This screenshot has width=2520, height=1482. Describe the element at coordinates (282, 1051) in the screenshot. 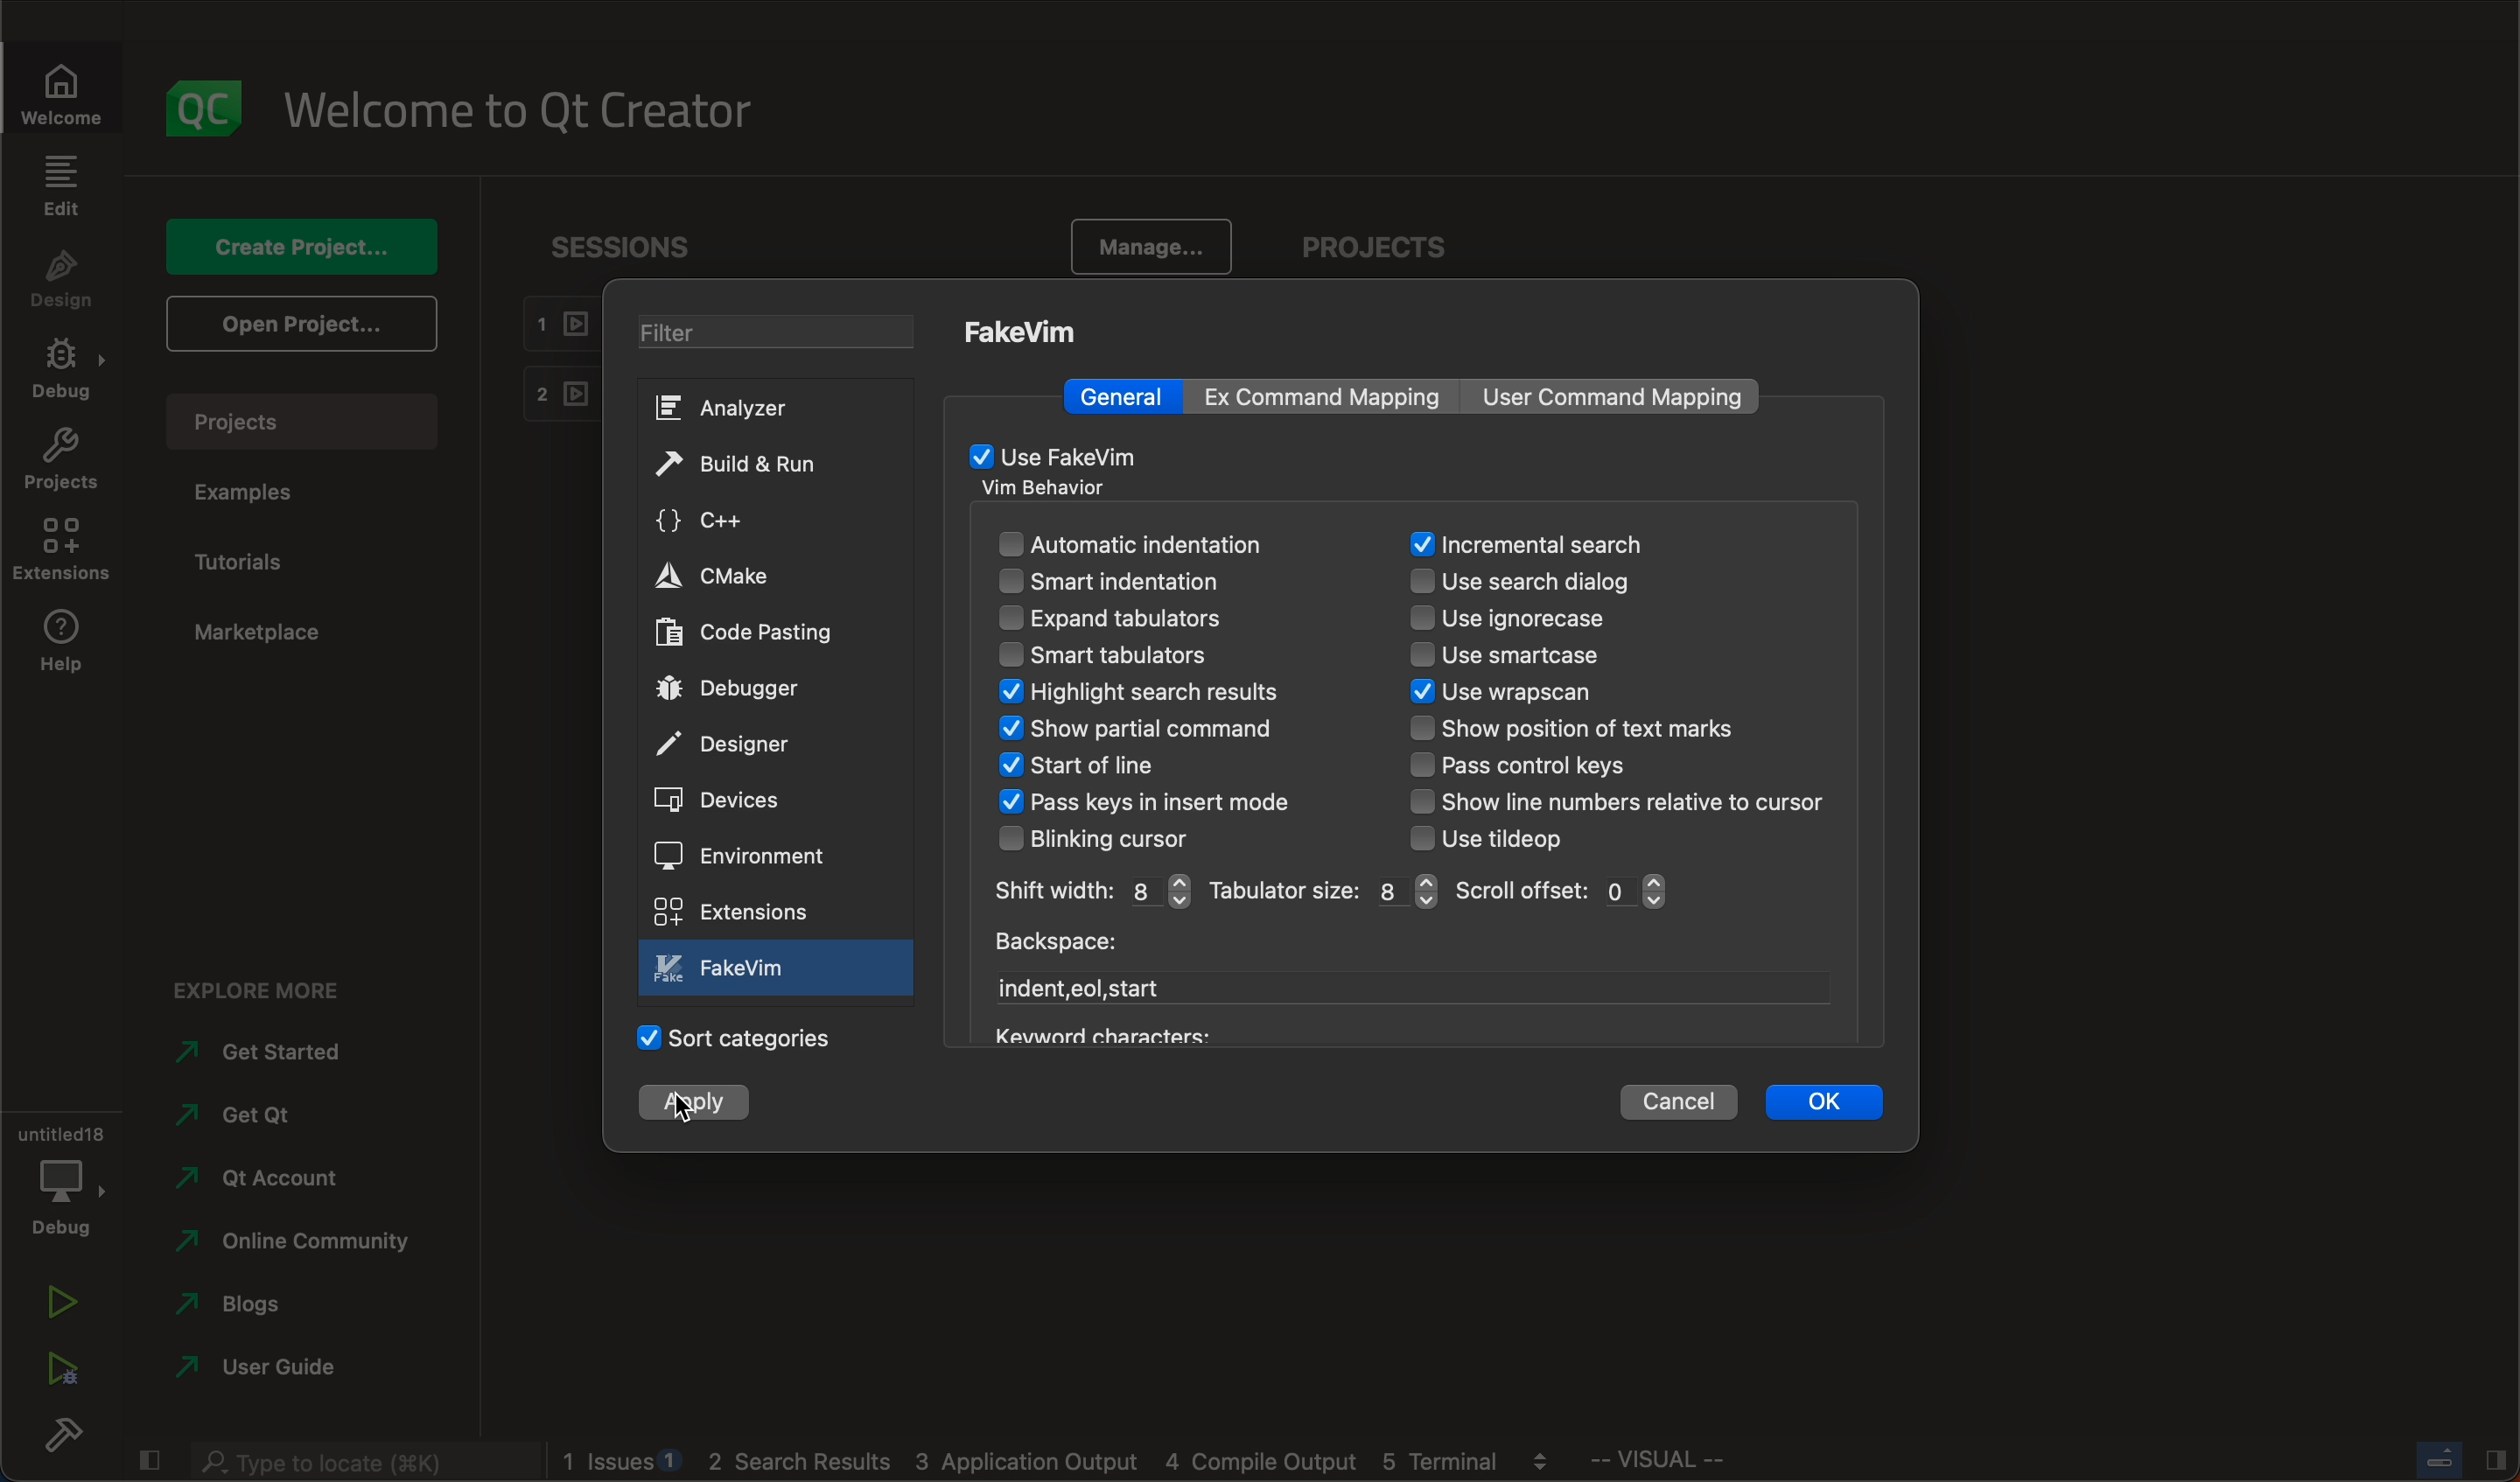

I see `started` at that location.